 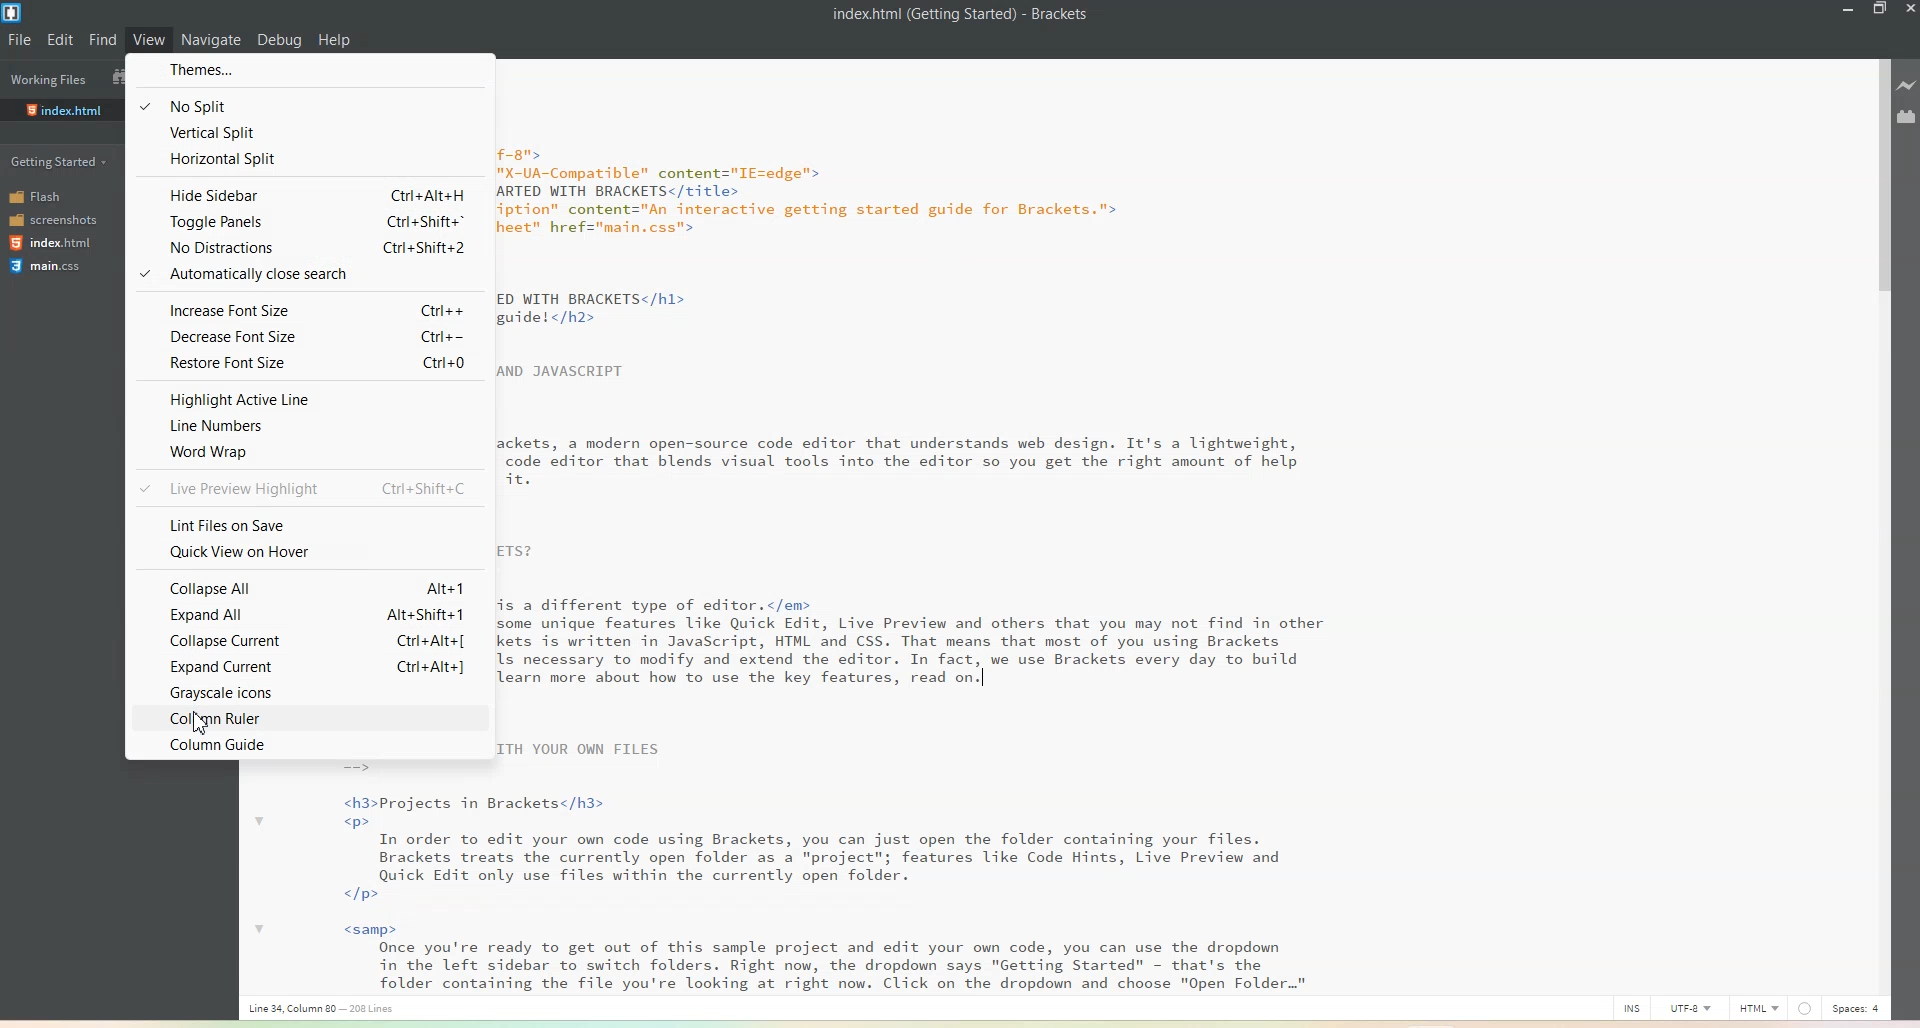 I want to click on cursor, so click(x=202, y=722).